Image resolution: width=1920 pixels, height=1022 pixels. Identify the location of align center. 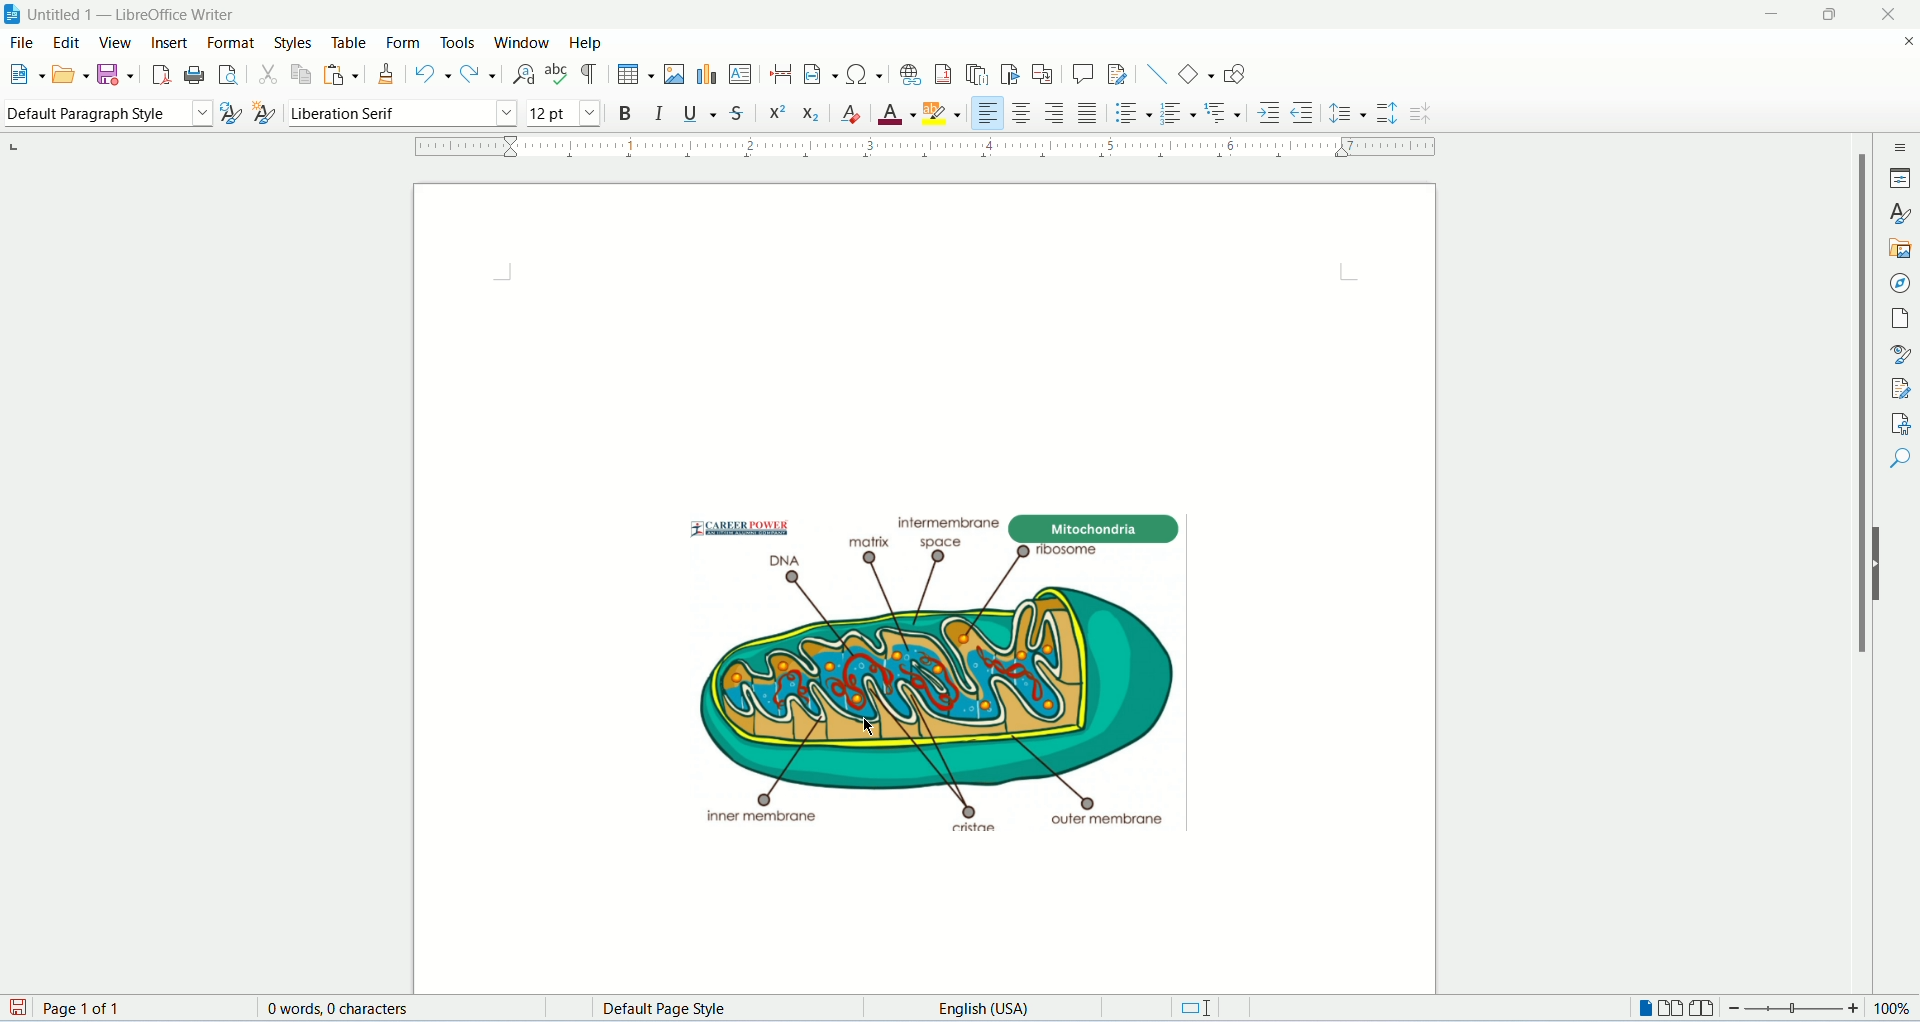
(1025, 114).